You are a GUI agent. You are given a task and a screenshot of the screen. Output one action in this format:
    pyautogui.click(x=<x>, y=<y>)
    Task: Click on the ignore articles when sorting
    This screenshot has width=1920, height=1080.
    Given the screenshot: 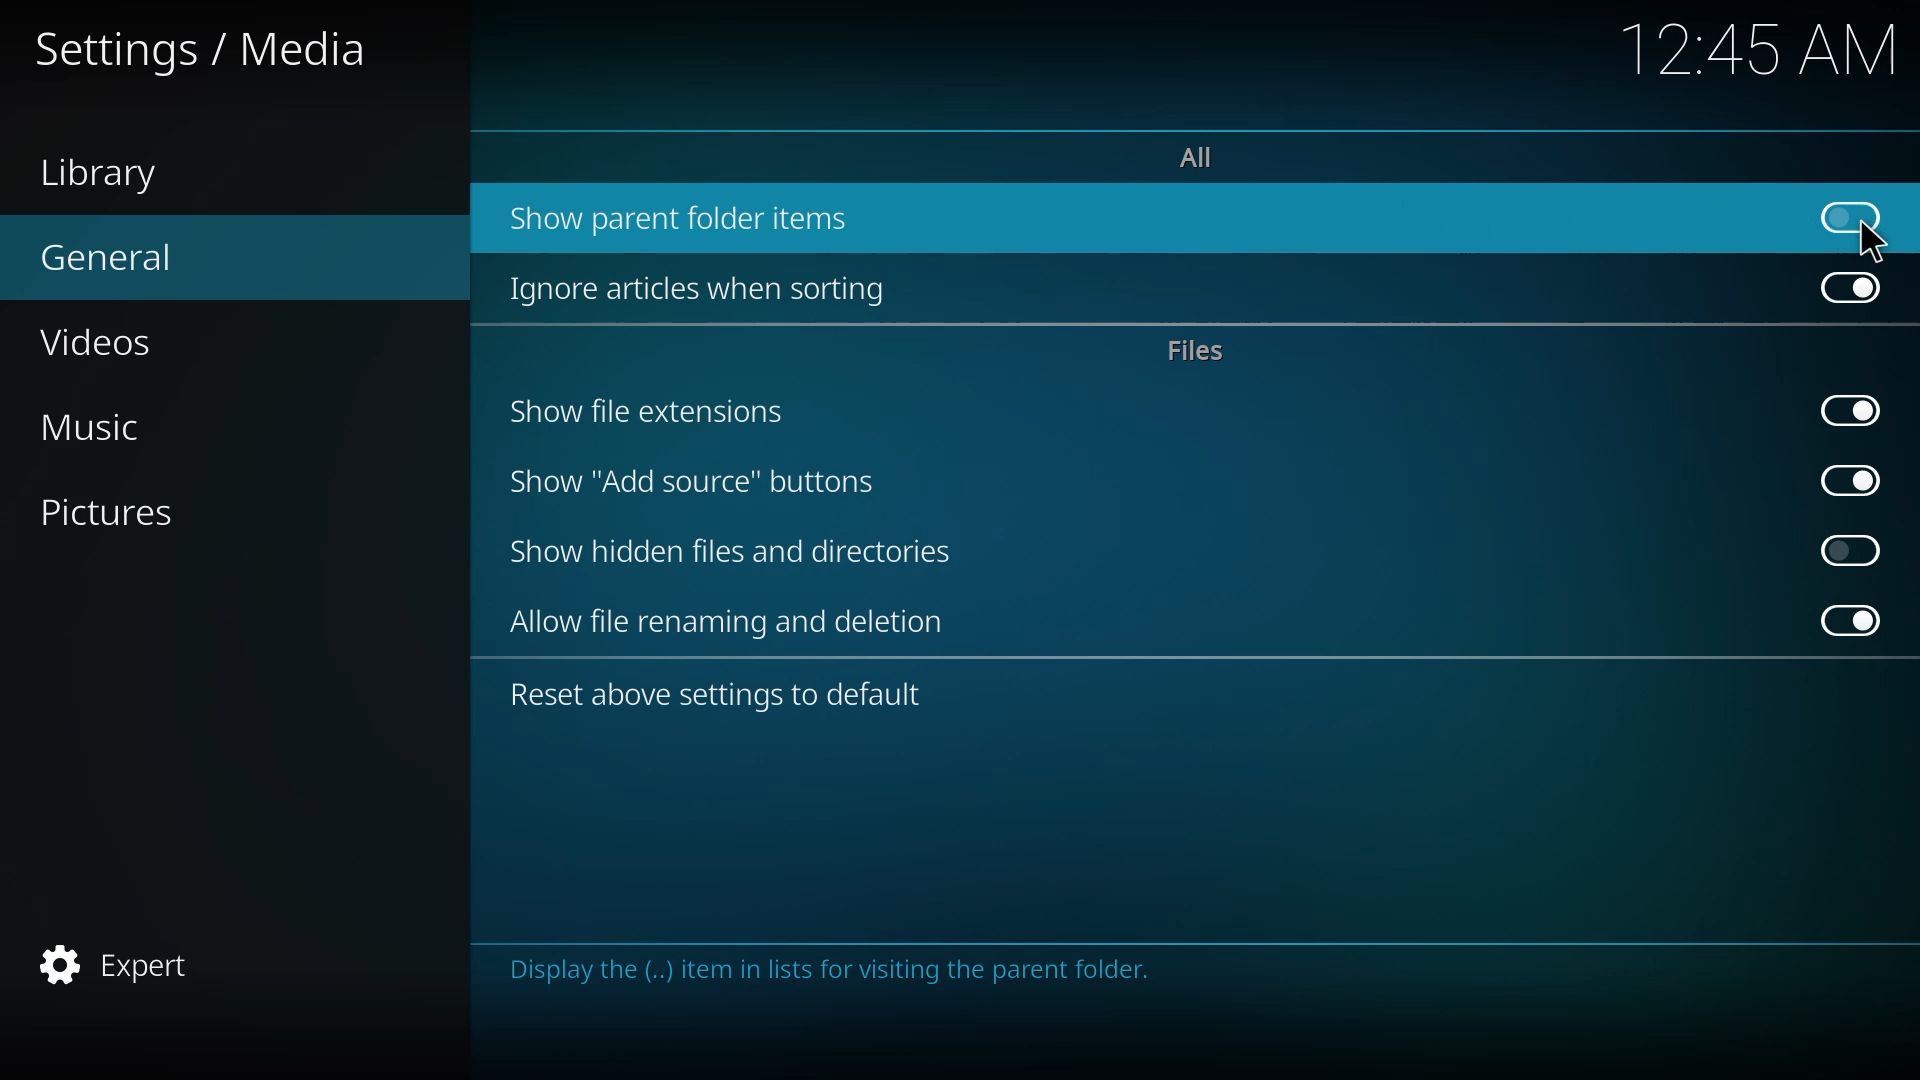 What is the action you would take?
    pyautogui.click(x=710, y=288)
    